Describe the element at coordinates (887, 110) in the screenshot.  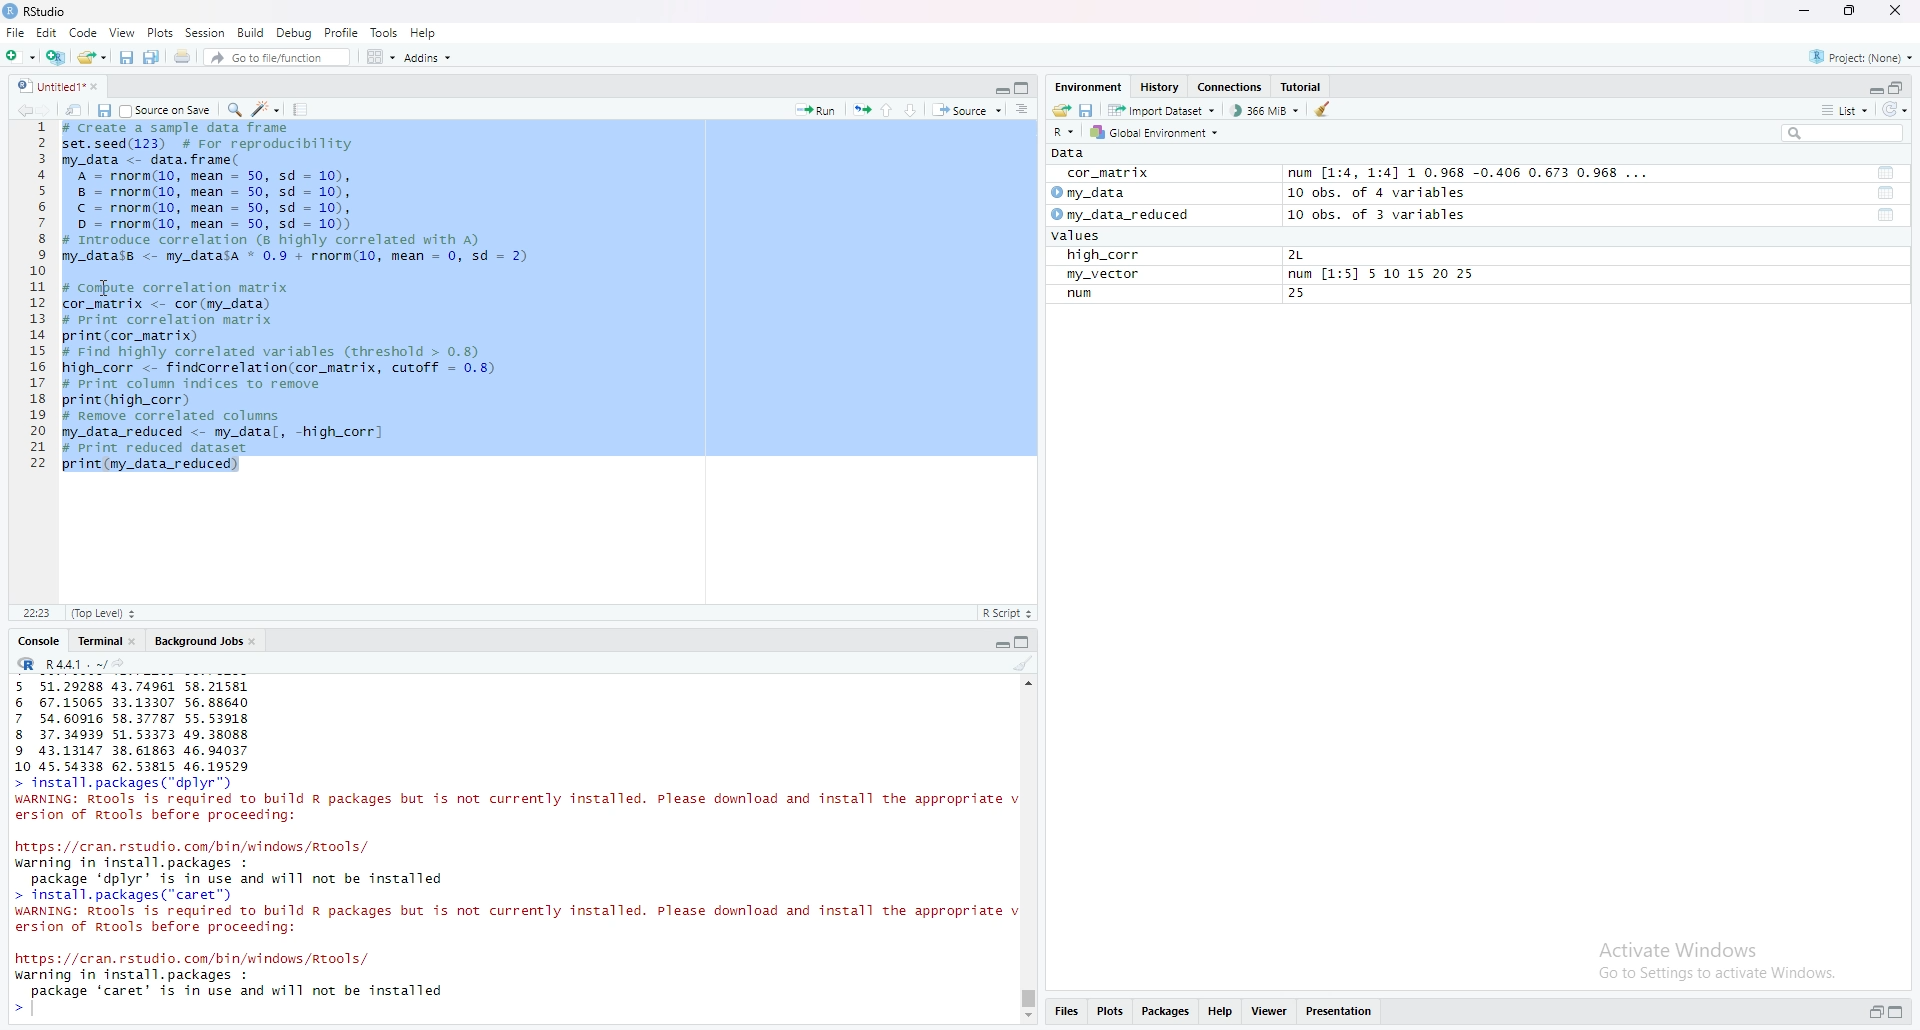
I see `up` at that location.